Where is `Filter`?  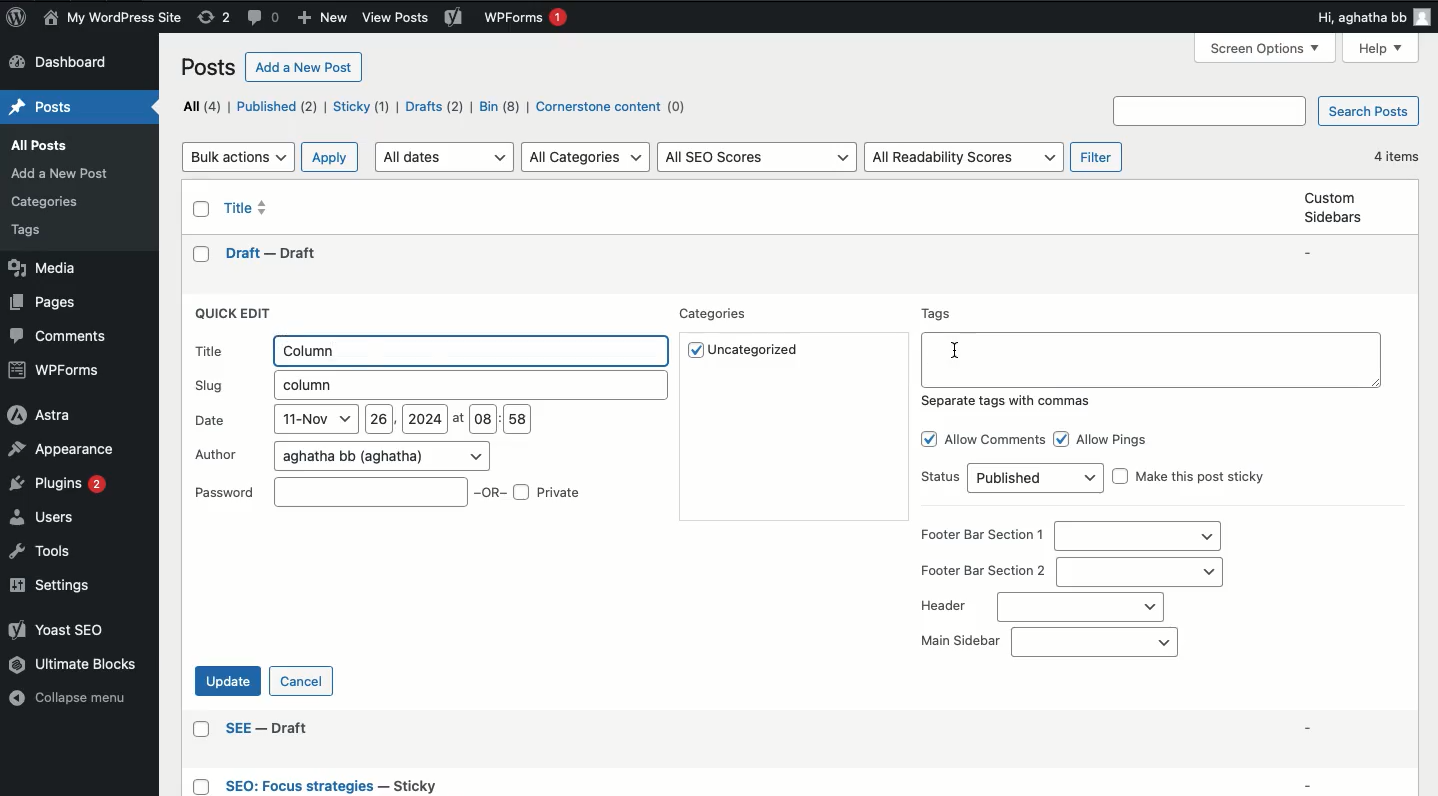 Filter is located at coordinates (1099, 156).